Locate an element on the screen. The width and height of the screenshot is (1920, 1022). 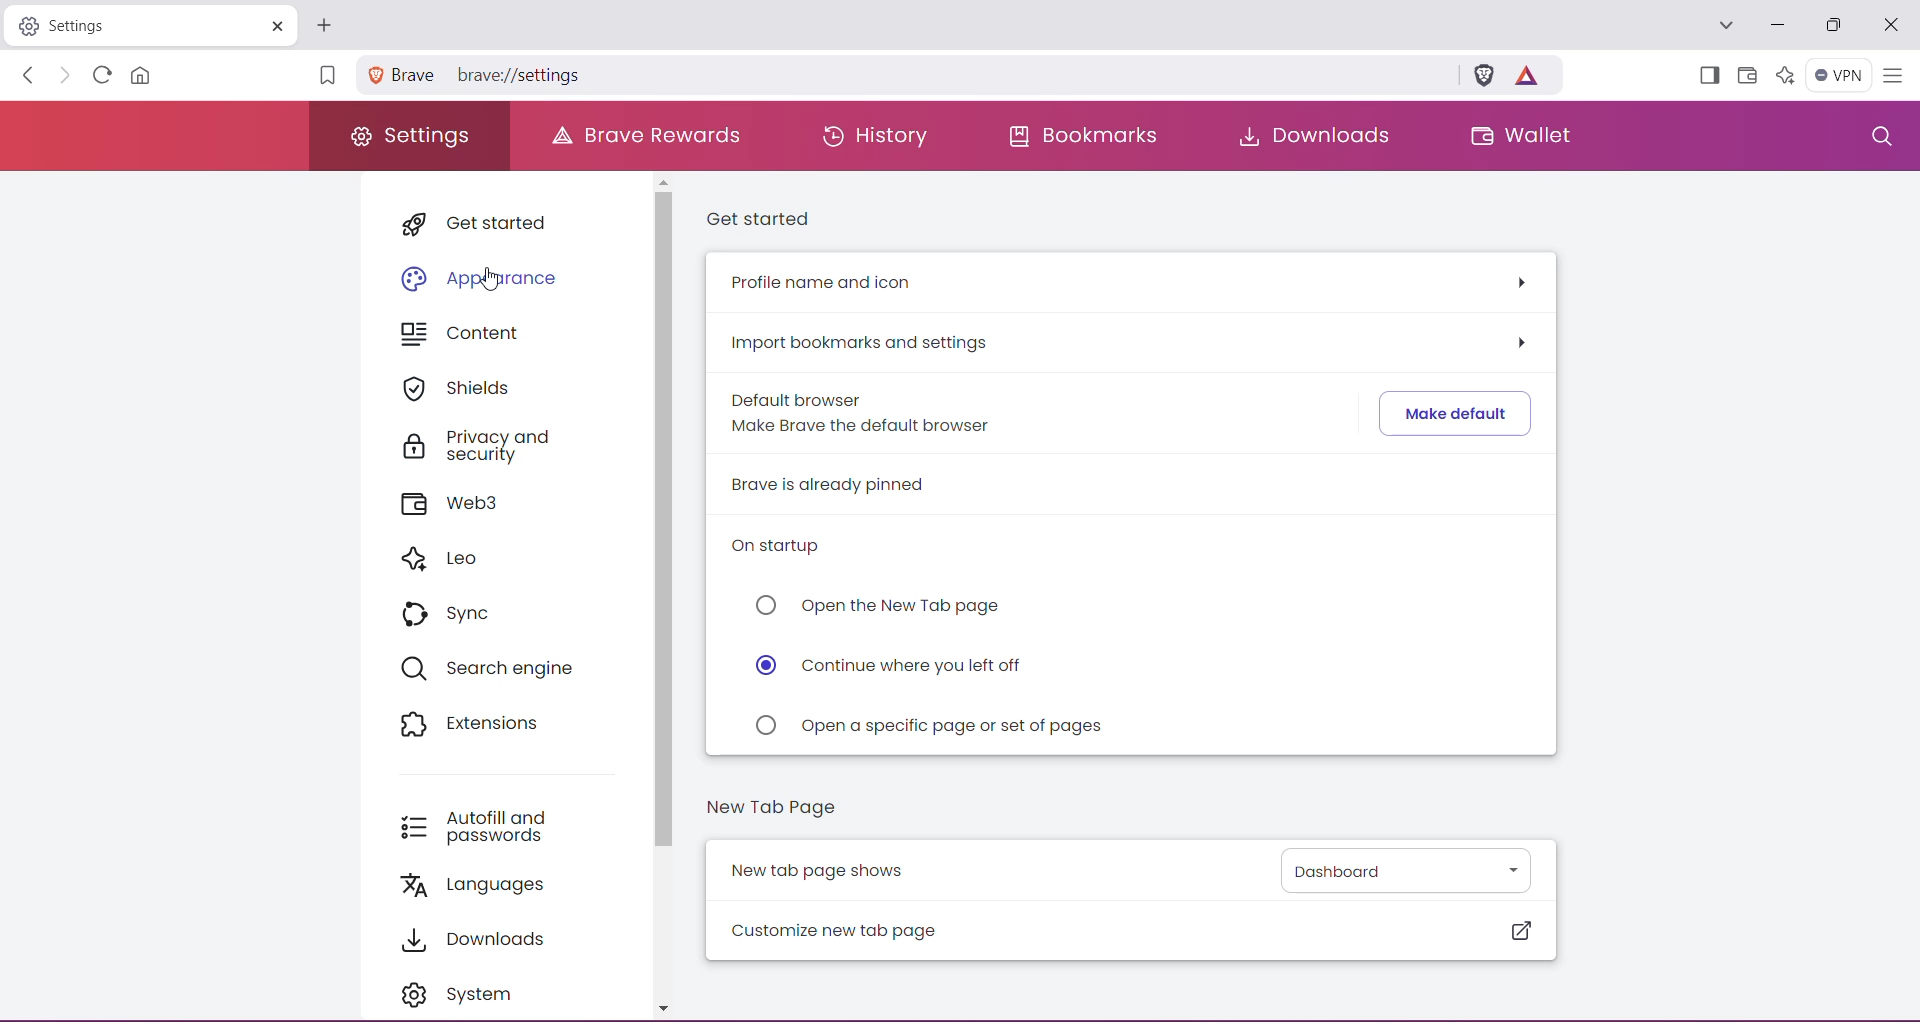
Click to 'Open the New Tab page' on startup is located at coordinates (882, 603).